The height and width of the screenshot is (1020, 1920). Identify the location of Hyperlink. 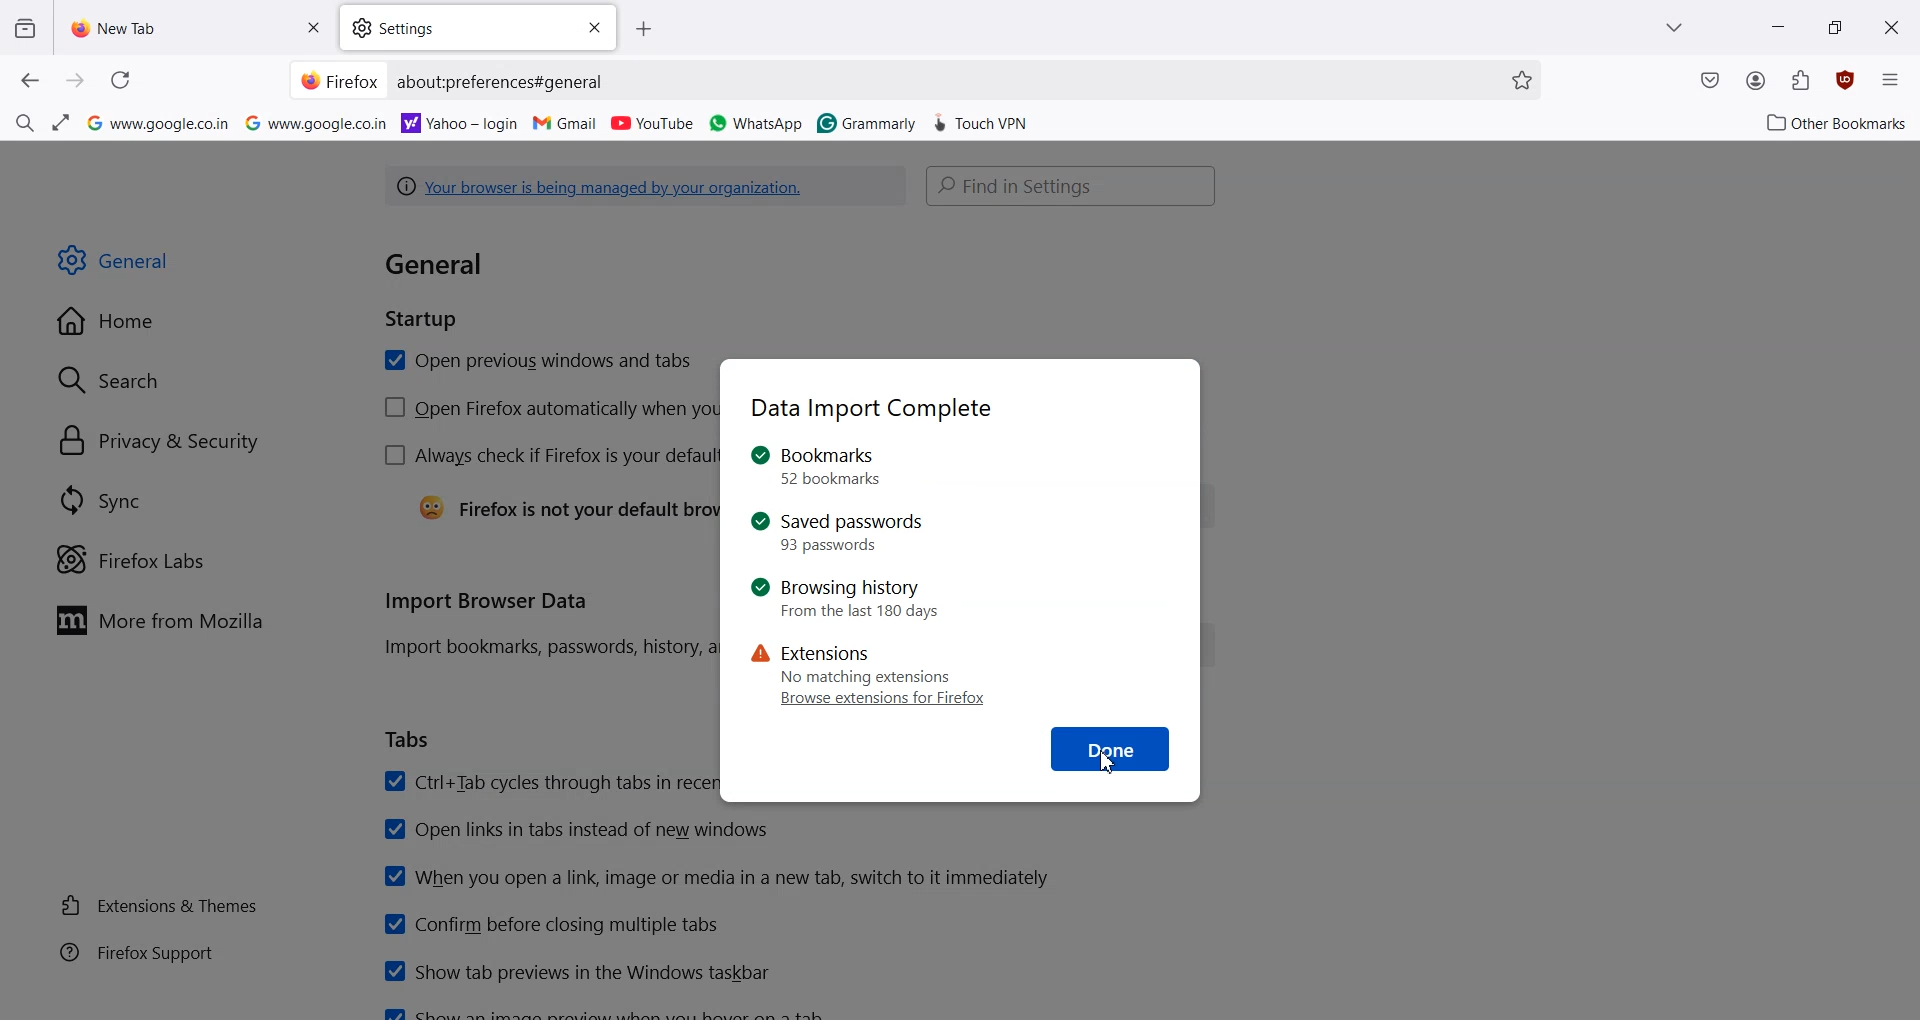
(504, 83).